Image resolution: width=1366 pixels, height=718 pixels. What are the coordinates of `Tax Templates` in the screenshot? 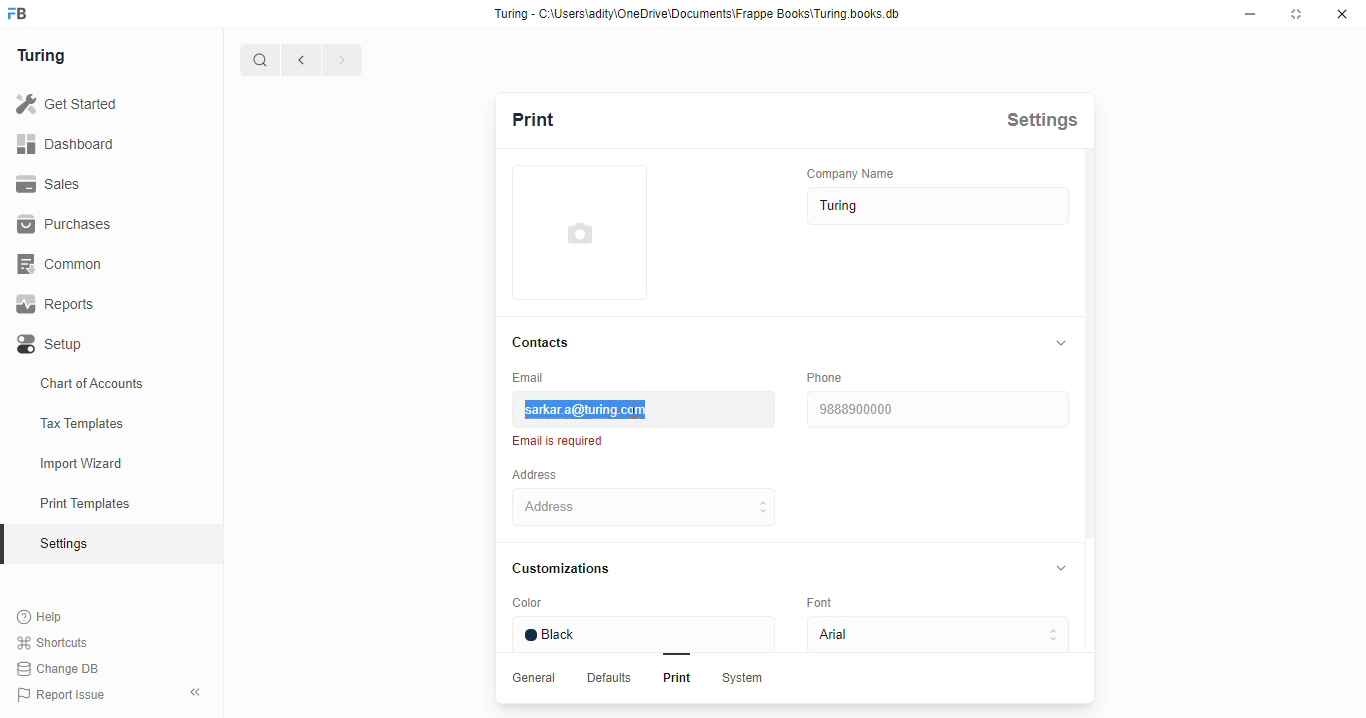 It's located at (110, 424).